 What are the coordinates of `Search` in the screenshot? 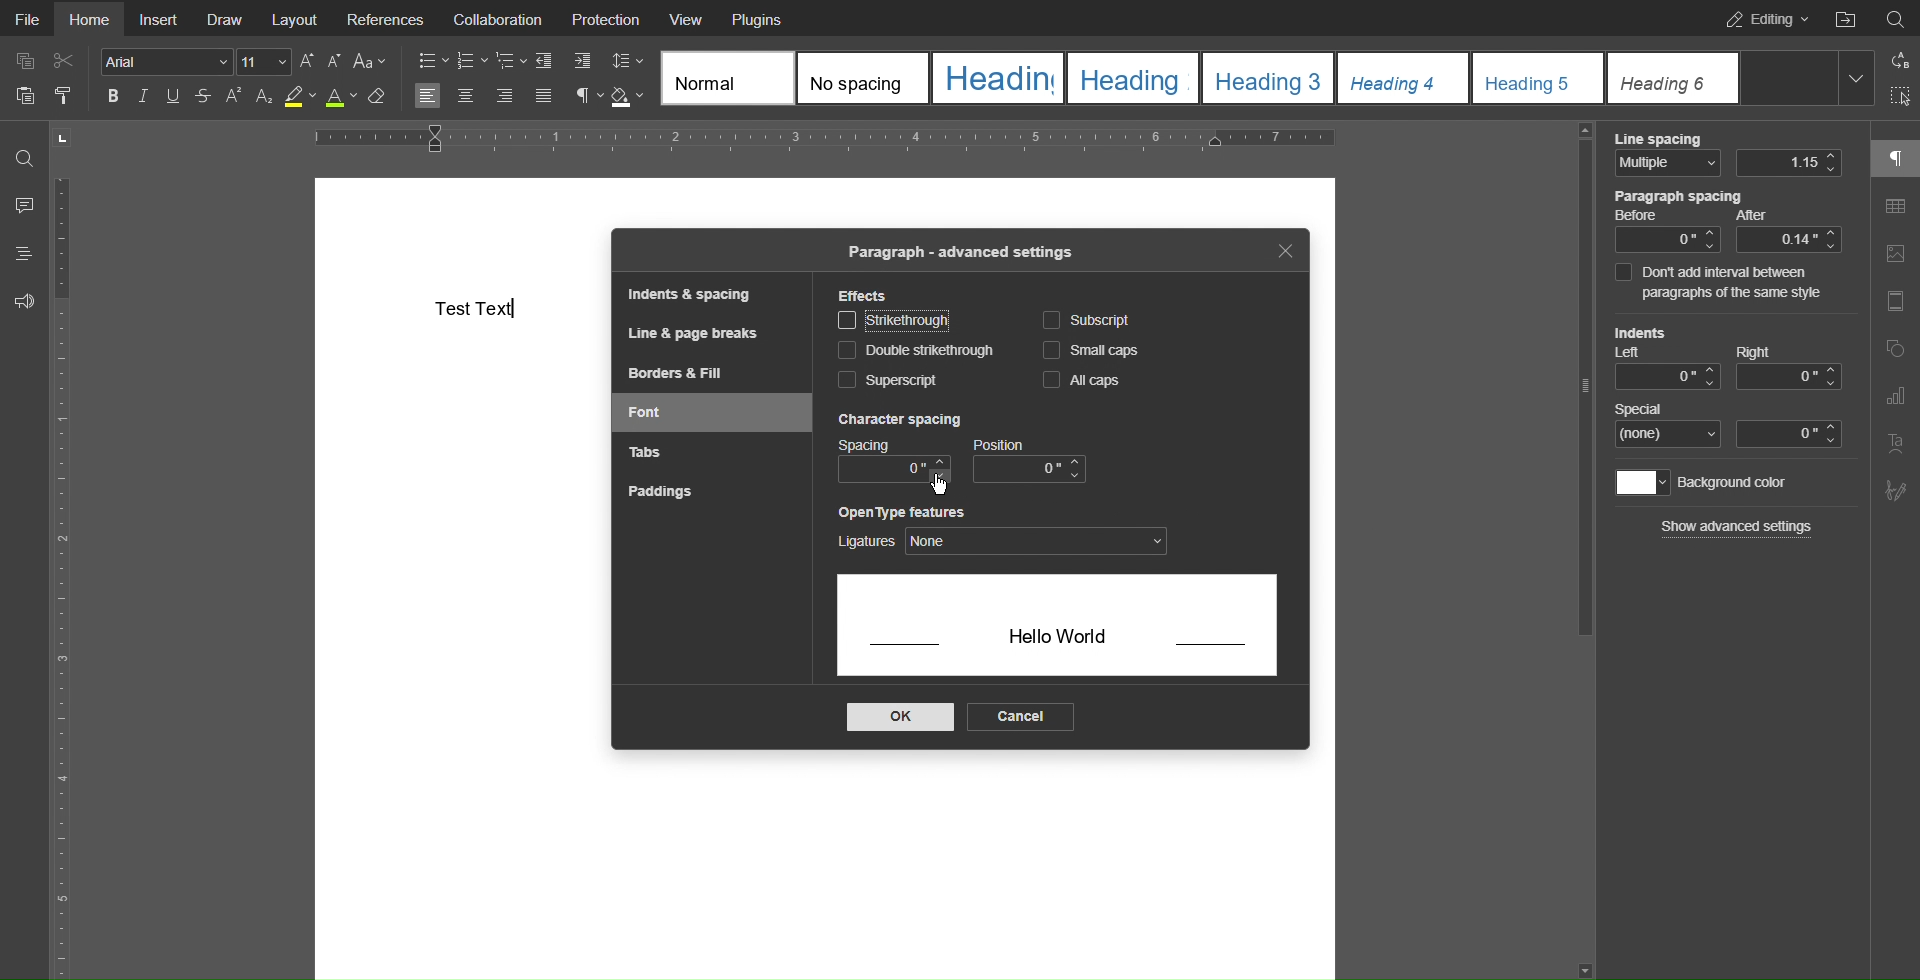 It's located at (1895, 16).